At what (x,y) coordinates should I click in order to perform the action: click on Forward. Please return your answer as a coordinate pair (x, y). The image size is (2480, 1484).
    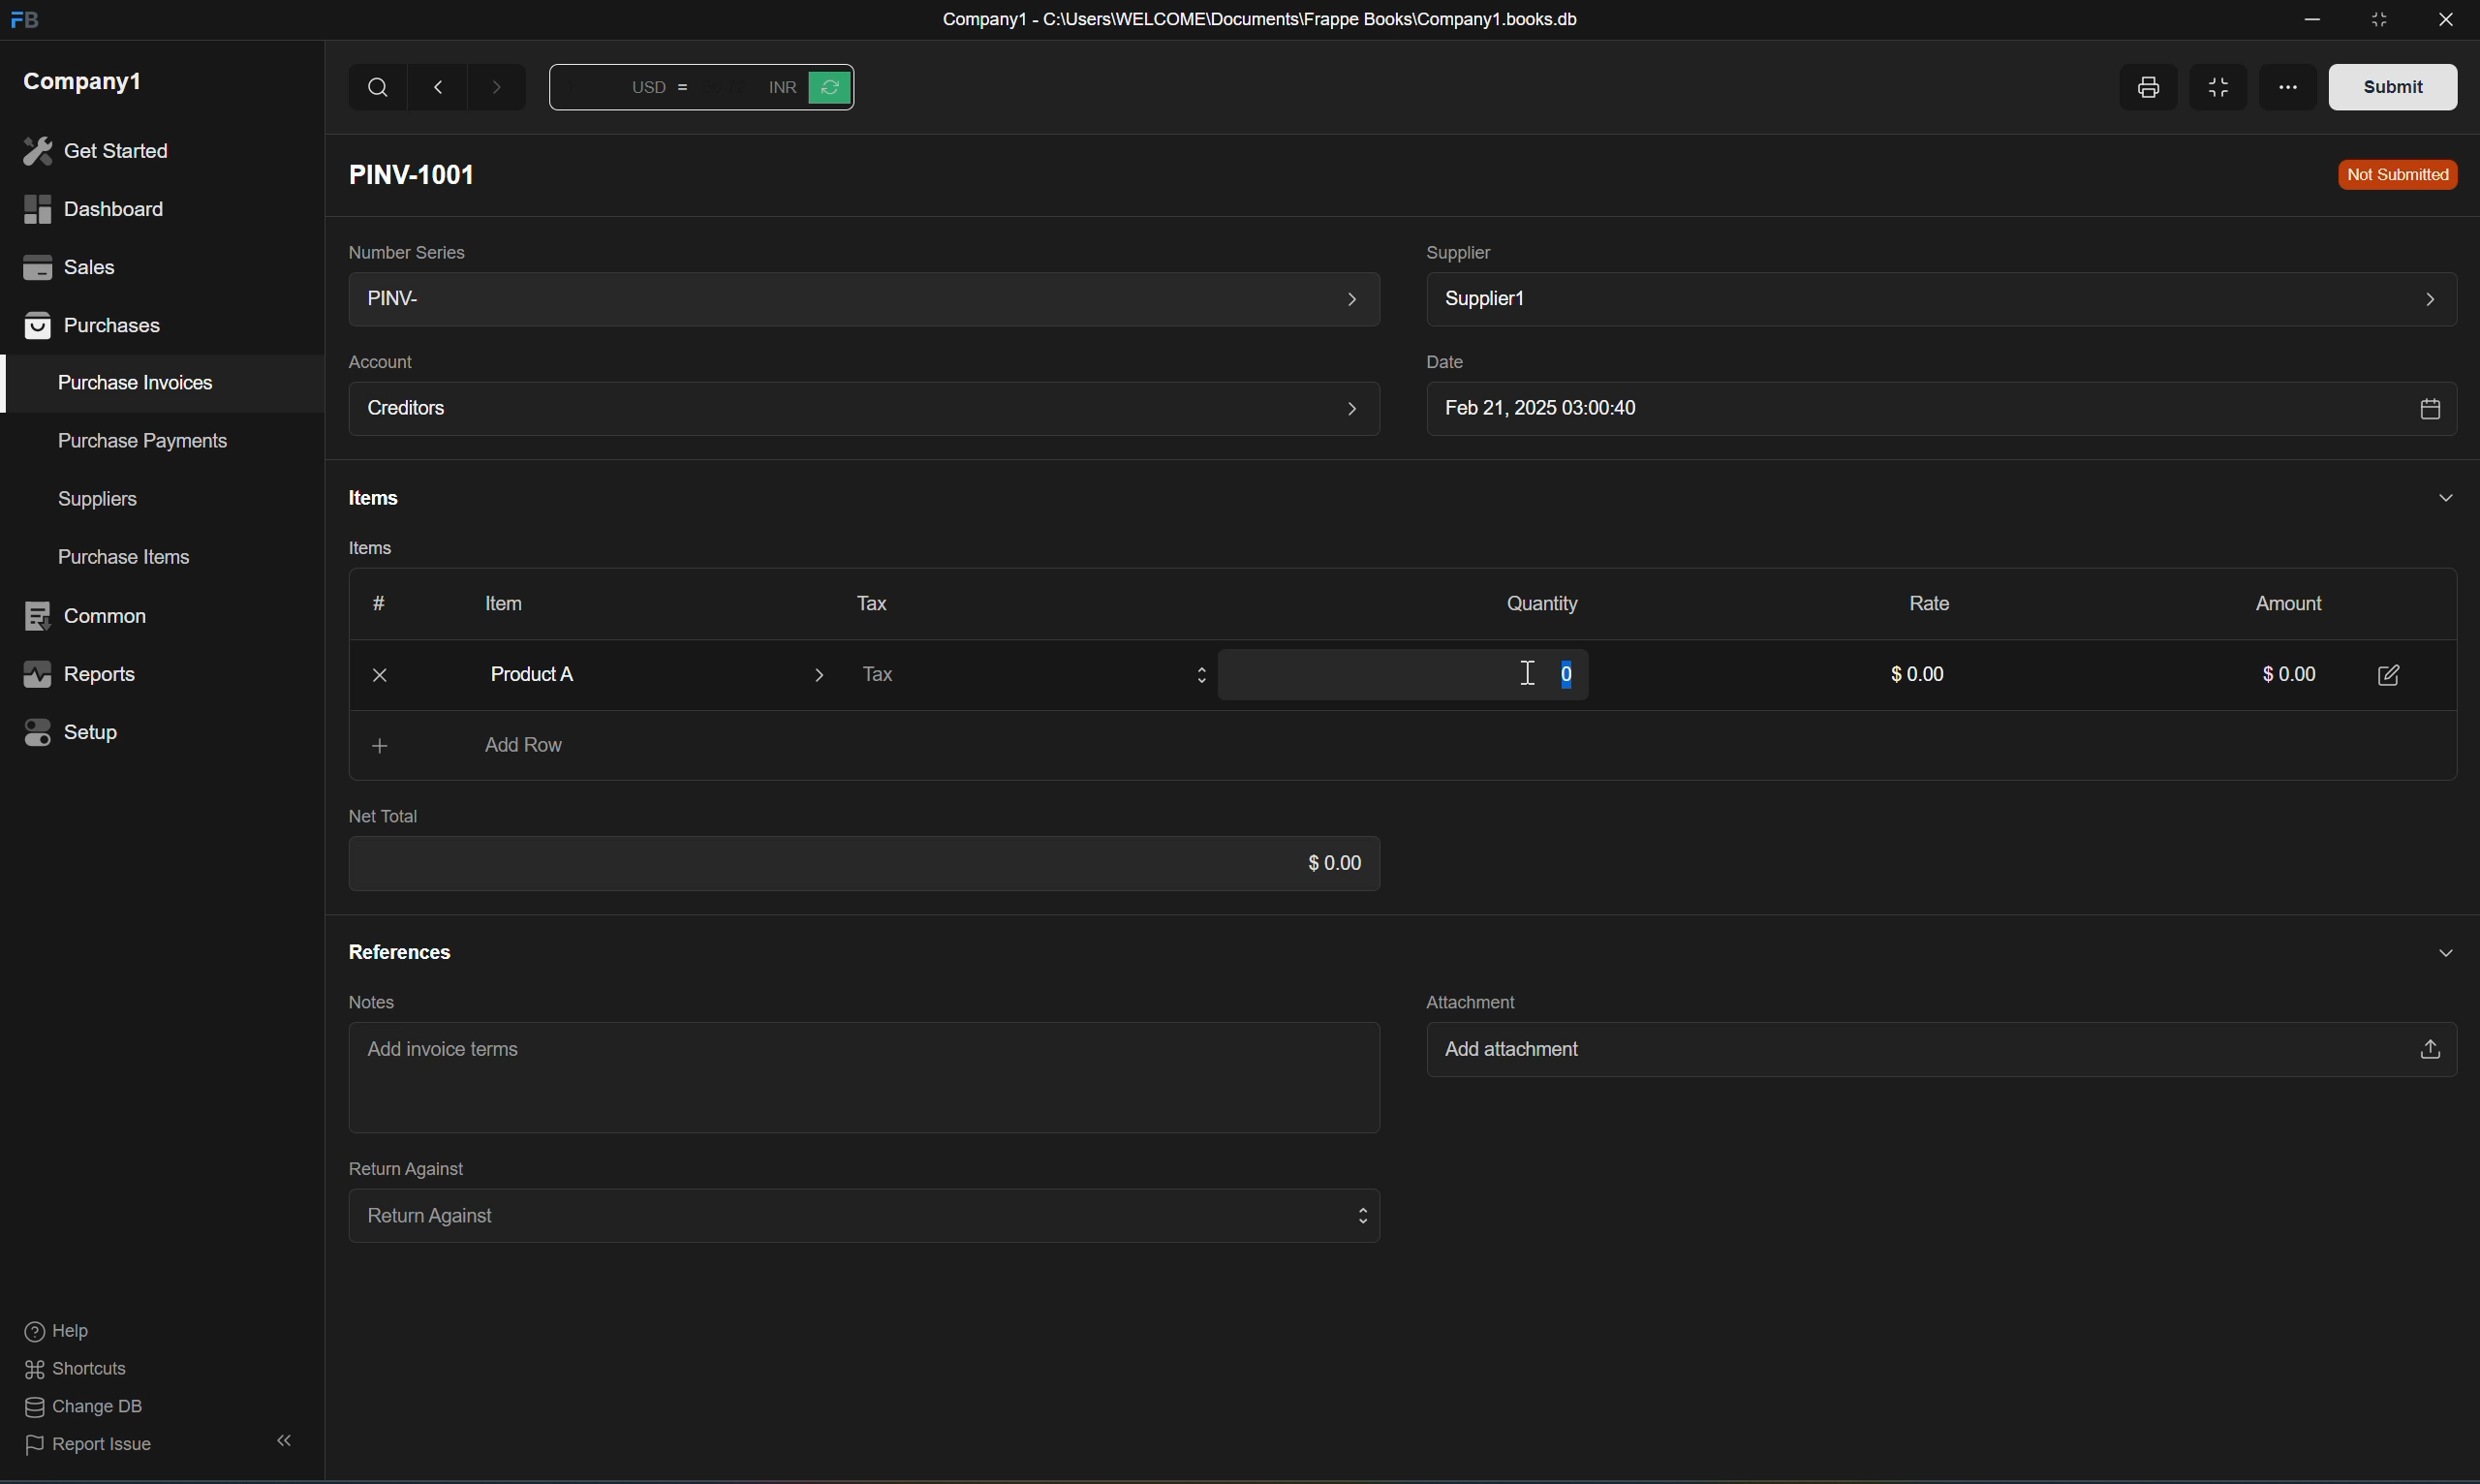
    Looking at the image, I should click on (500, 92).